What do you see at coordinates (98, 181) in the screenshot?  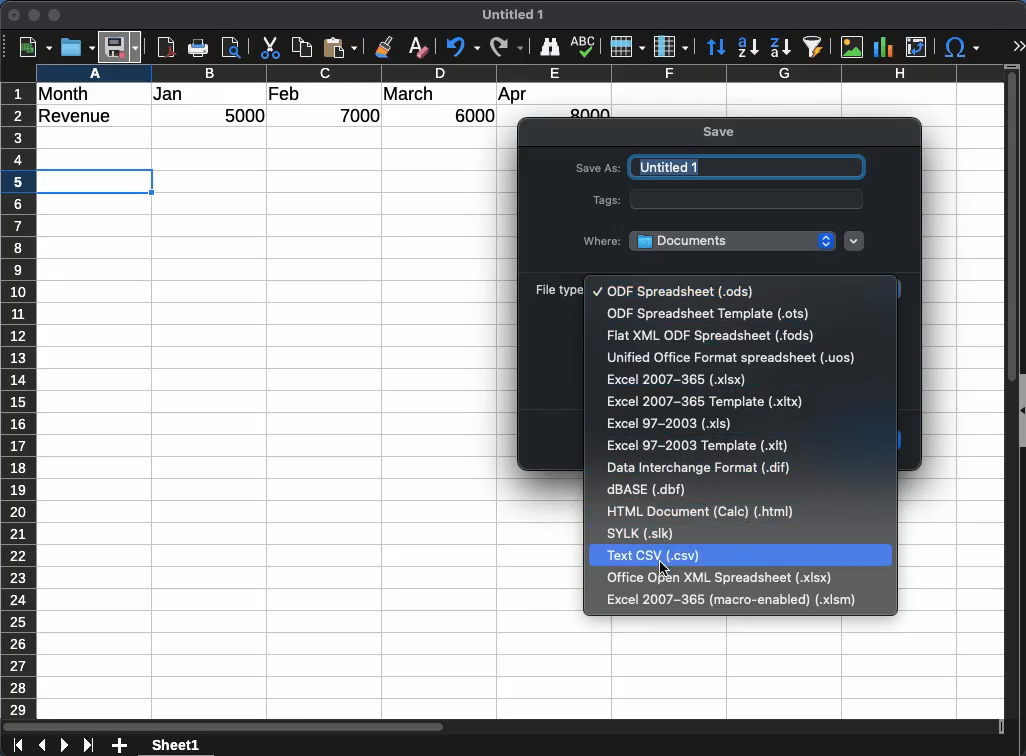 I see `selection` at bounding box center [98, 181].